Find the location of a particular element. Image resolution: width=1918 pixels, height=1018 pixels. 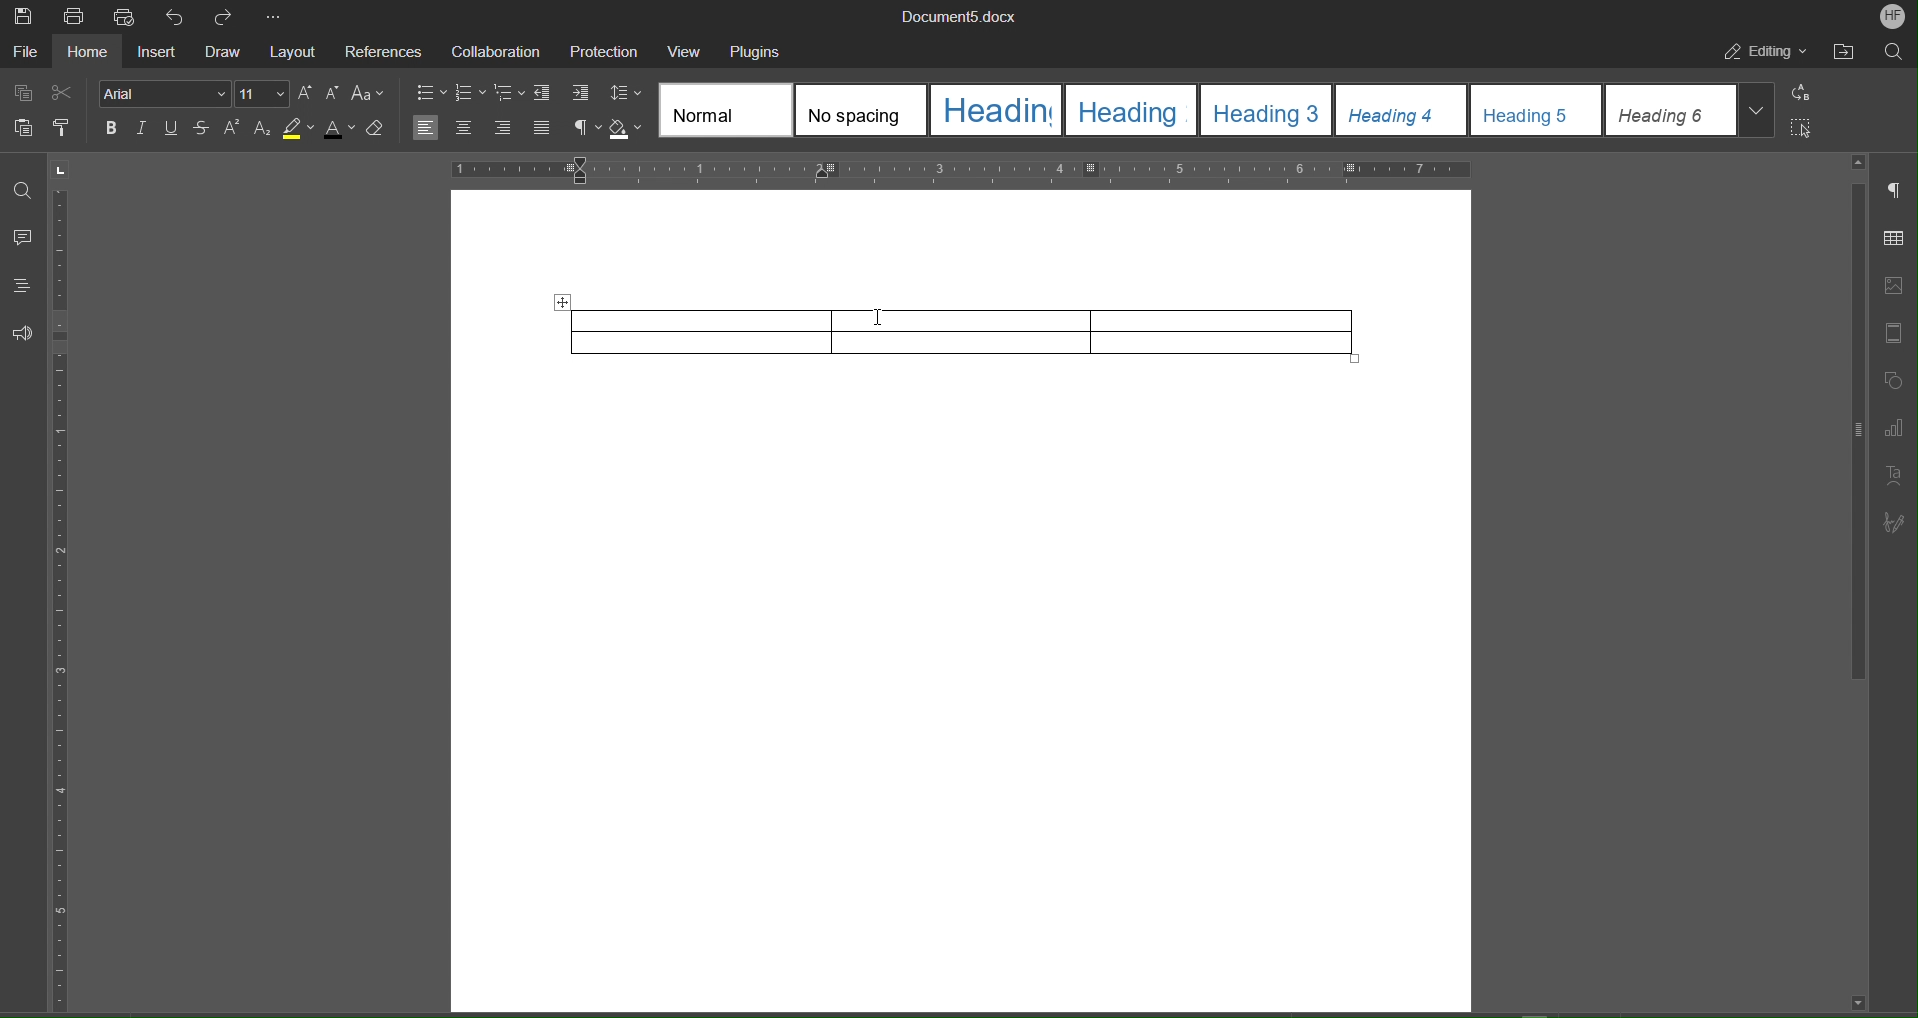

Insert is located at coordinates (161, 54).